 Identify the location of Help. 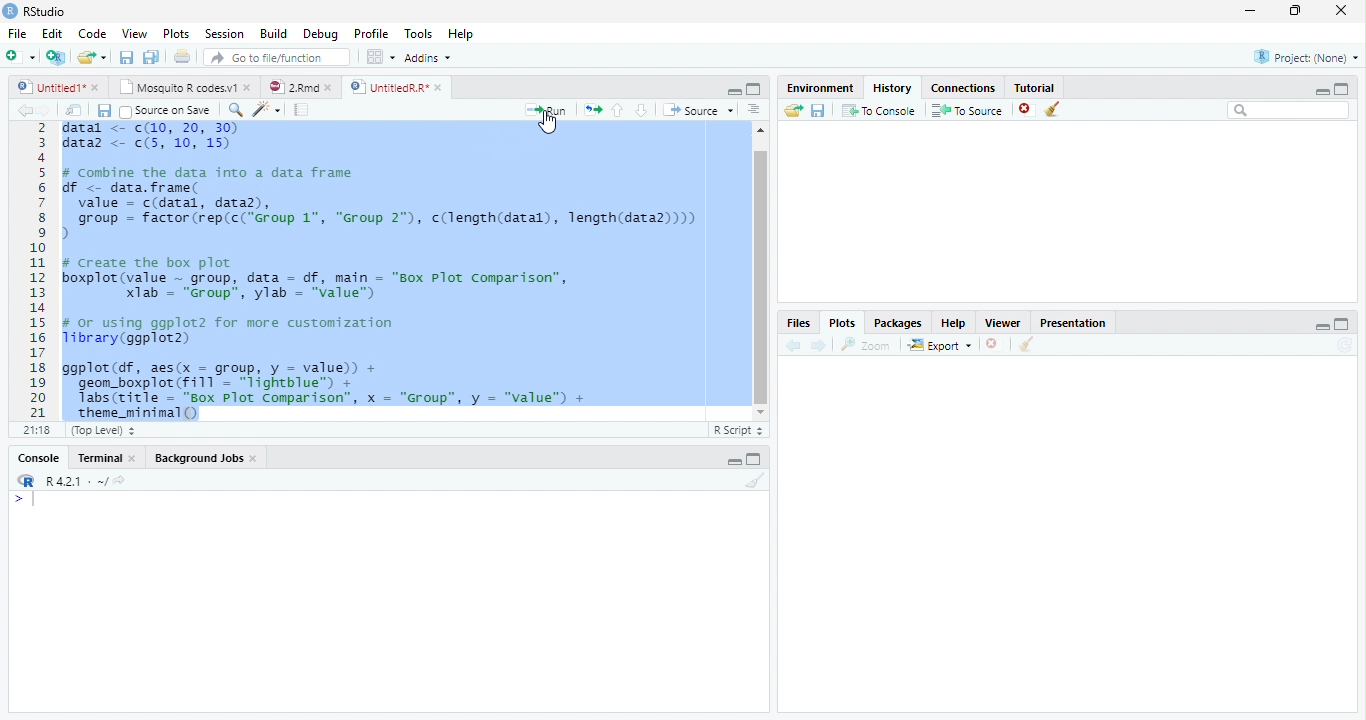
(954, 322).